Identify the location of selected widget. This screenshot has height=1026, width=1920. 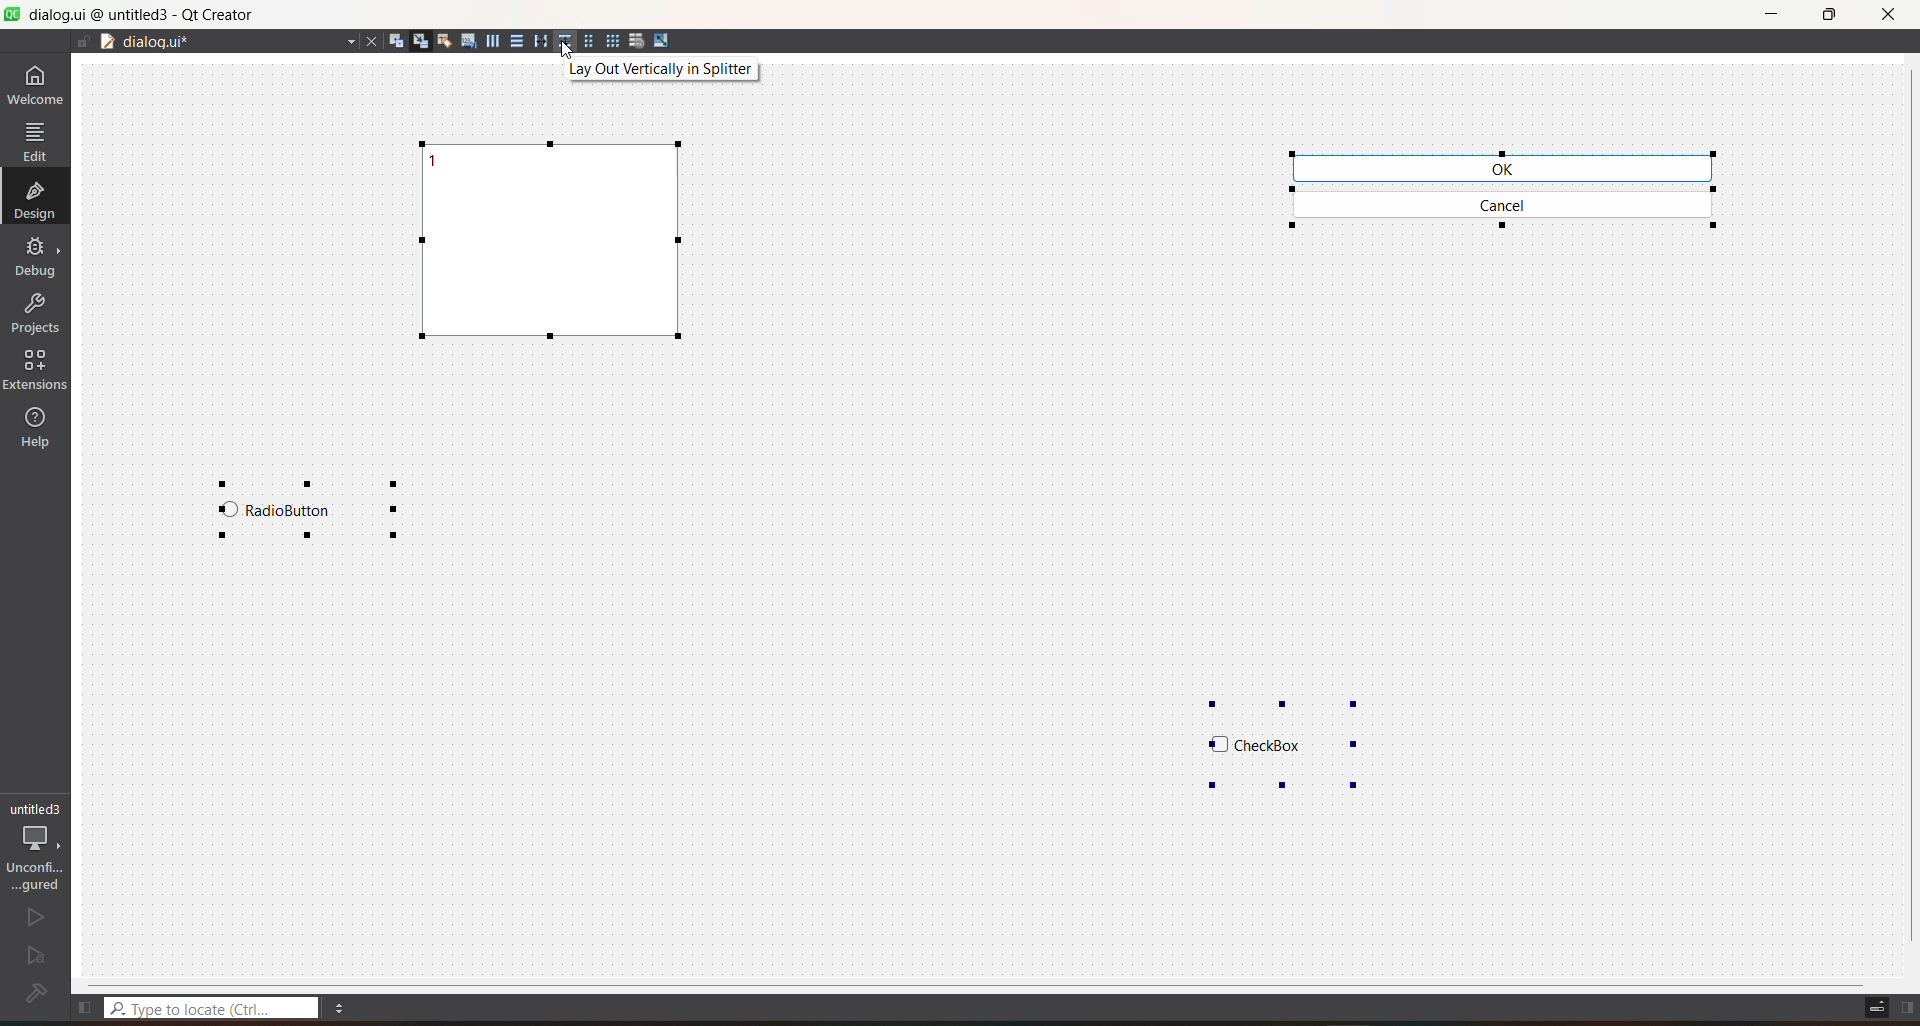
(1507, 187).